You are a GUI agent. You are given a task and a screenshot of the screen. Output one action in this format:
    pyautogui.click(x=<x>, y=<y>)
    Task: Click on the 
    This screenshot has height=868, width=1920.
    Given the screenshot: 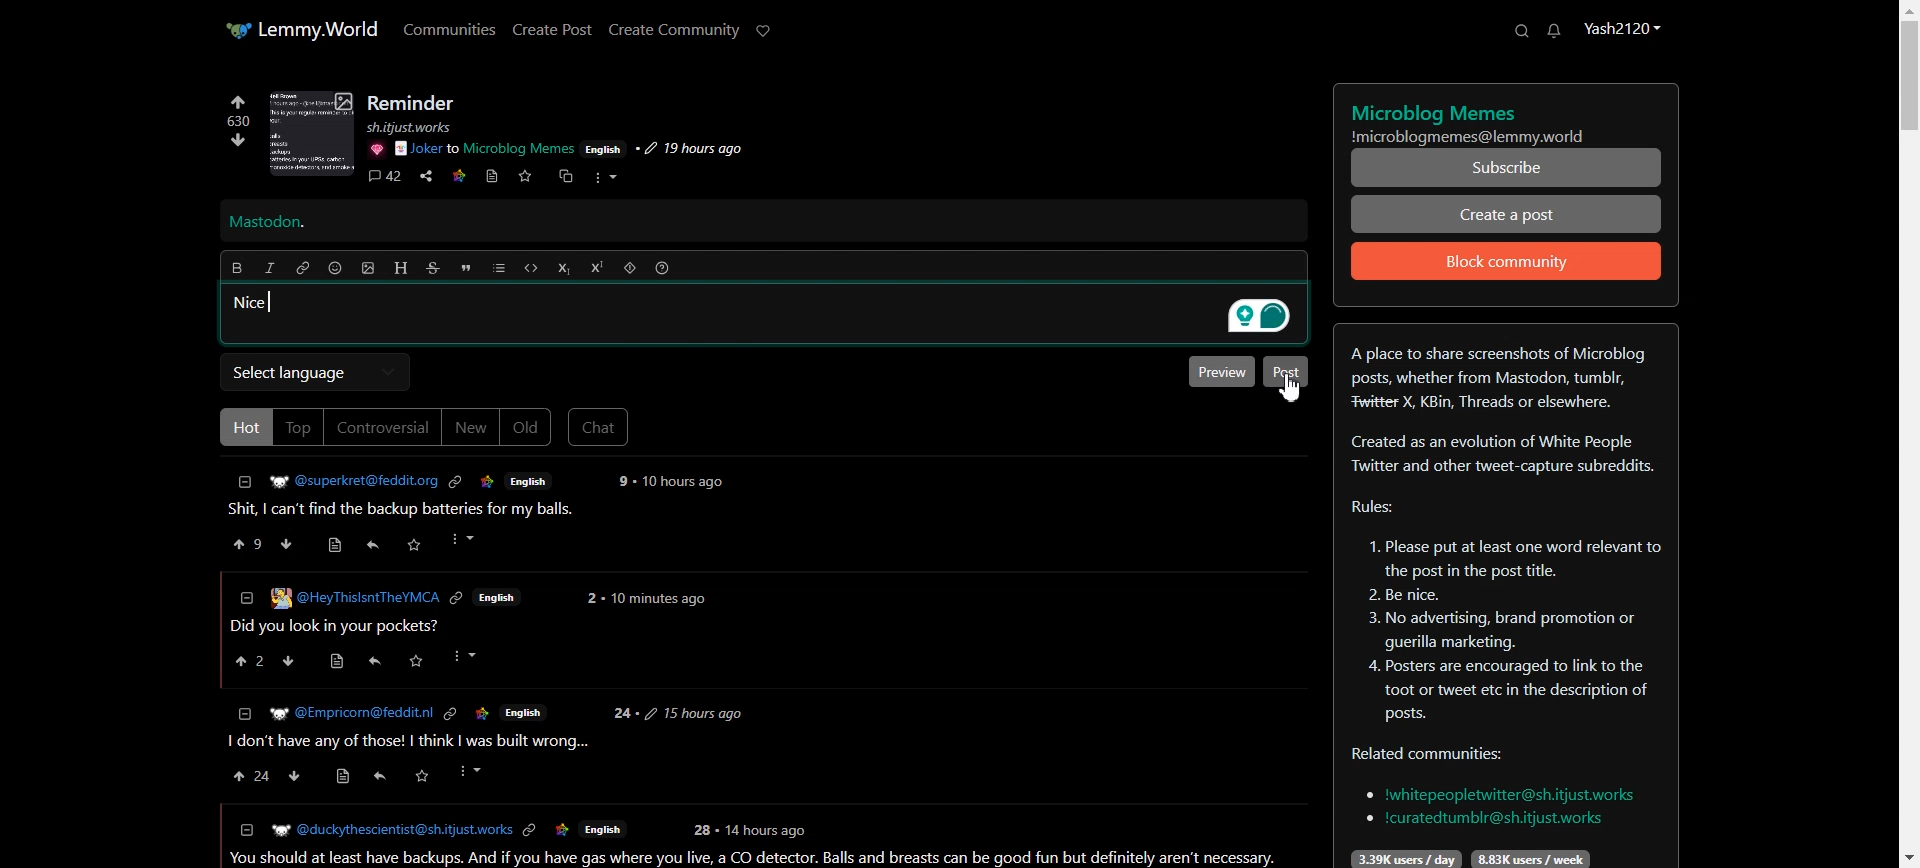 What is the action you would take?
    pyautogui.click(x=458, y=600)
    